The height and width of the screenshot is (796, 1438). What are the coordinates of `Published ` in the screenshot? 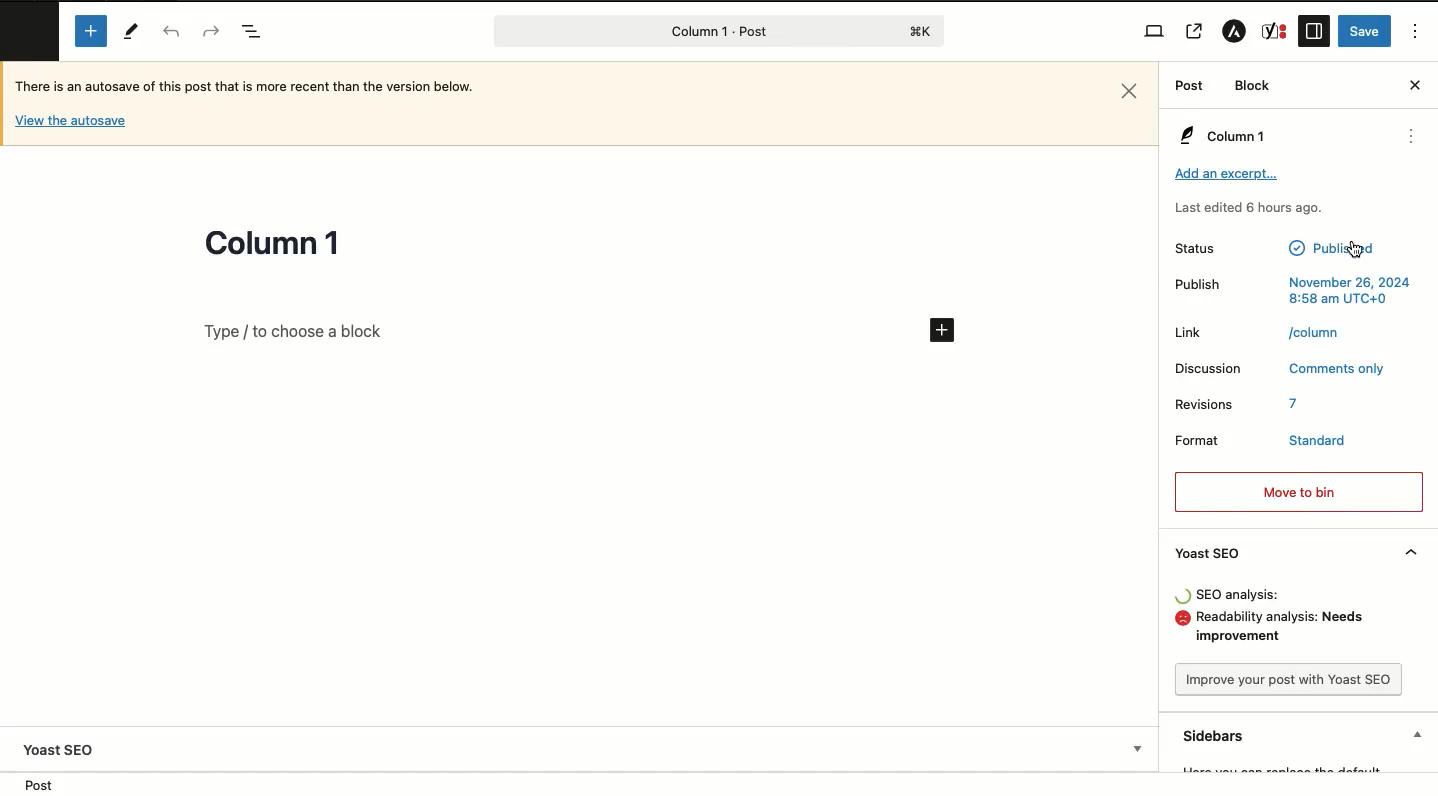 It's located at (1332, 247).